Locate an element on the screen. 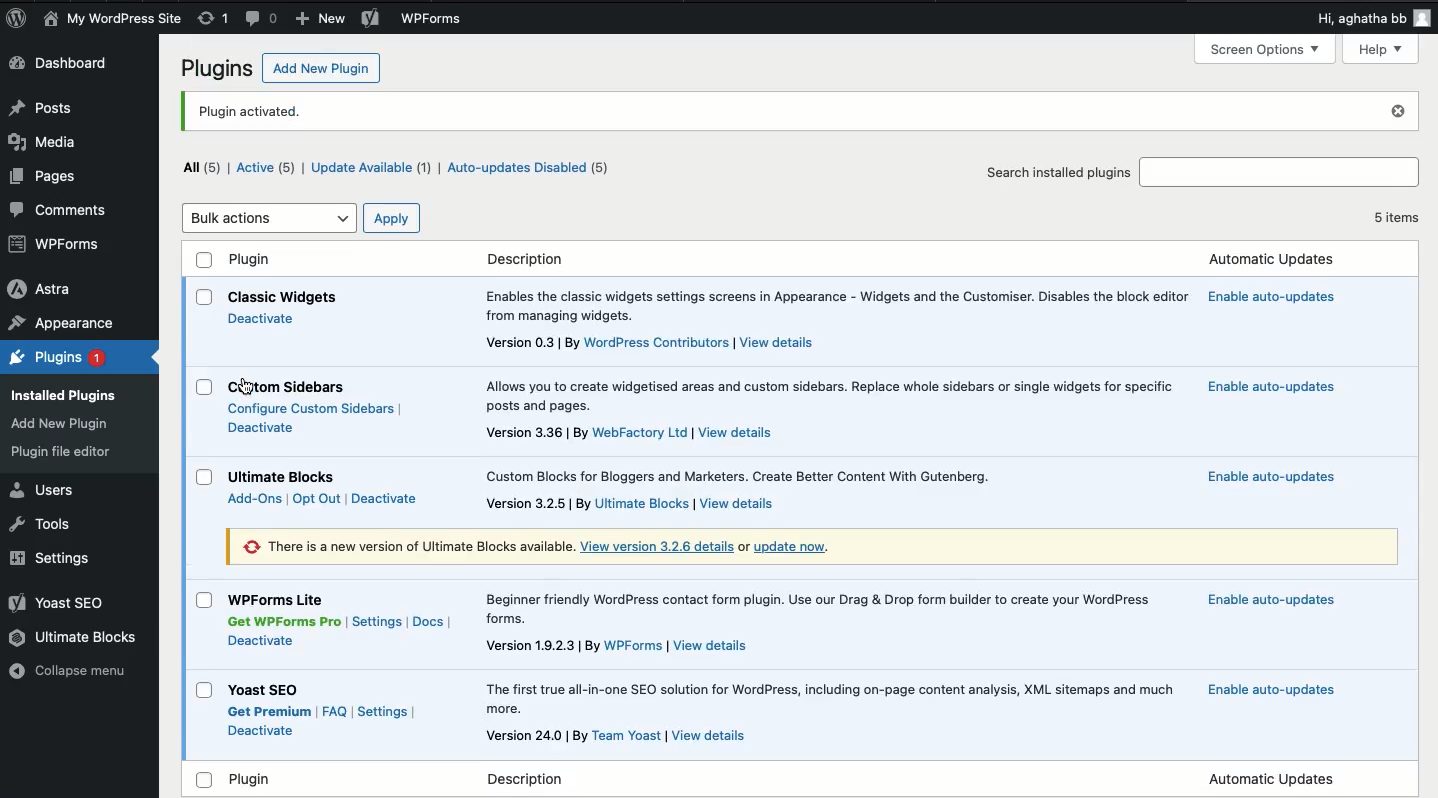 Image resolution: width=1438 pixels, height=798 pixels. team yoast is located at coordinates (630, 737).